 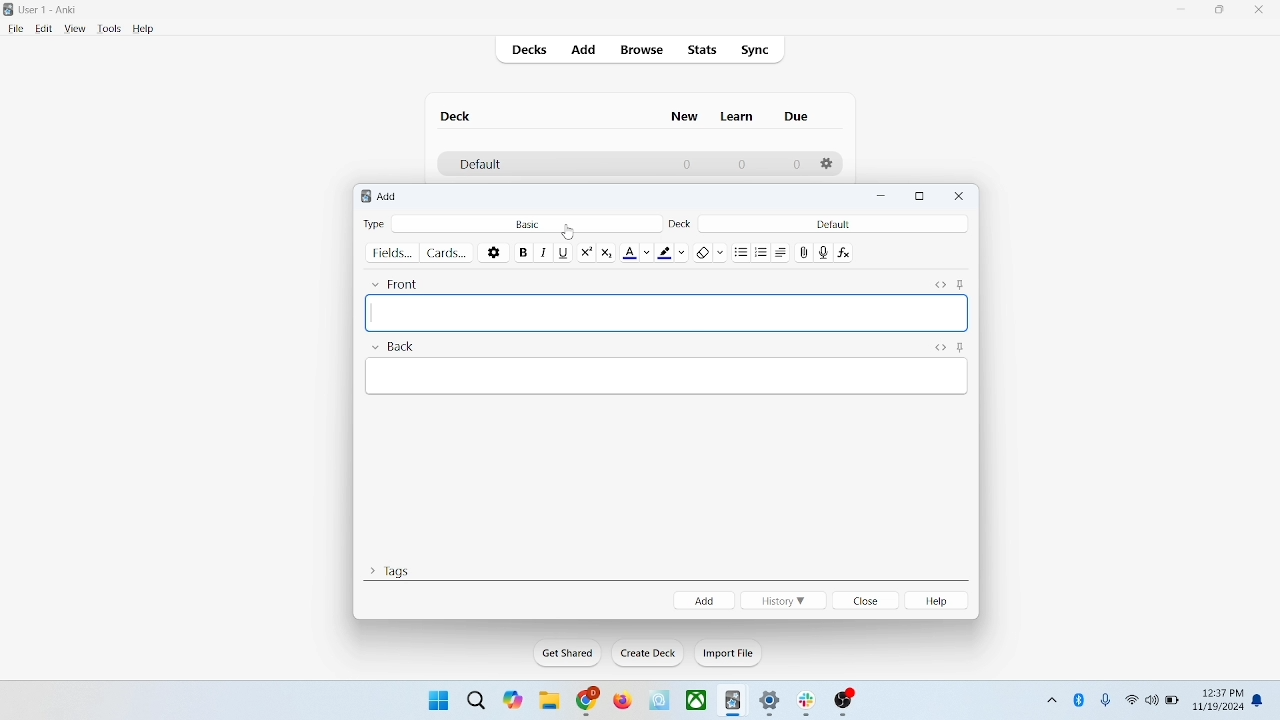 What do you see at coordinates (734, 702) in the screenshot?
I see `icon` at bounding box center [734, 702].